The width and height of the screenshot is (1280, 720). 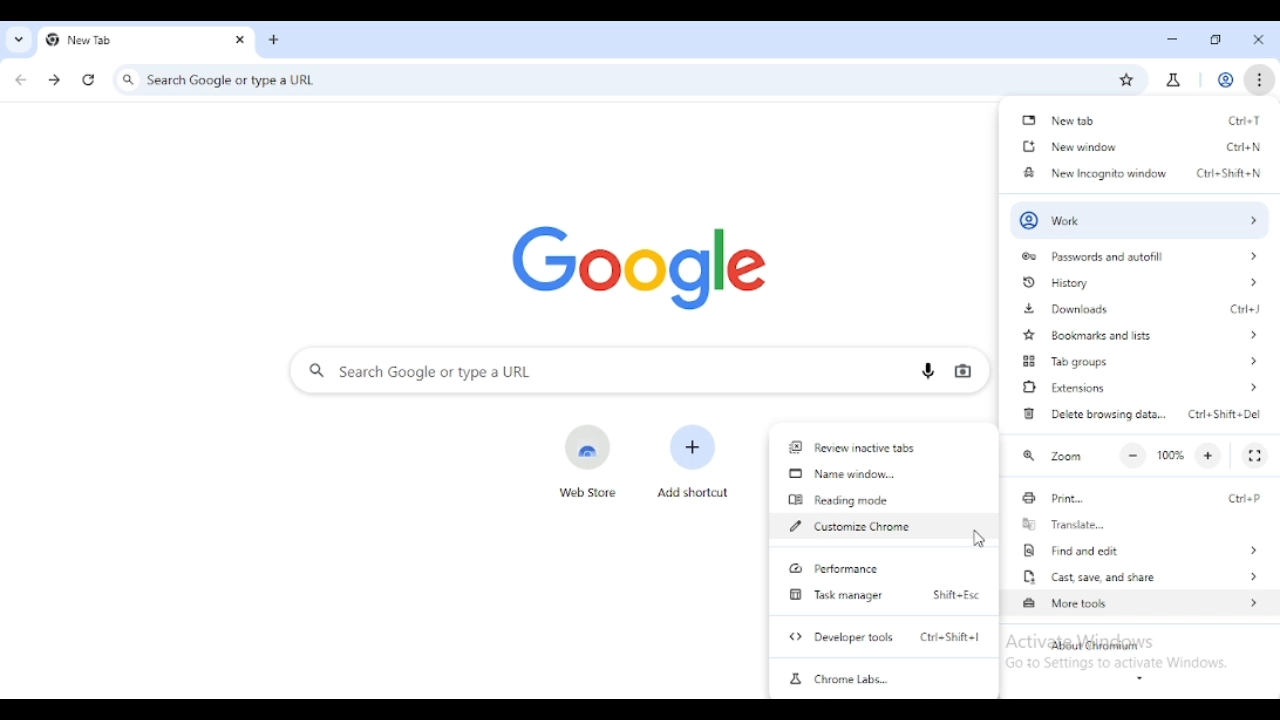 I want to click on new tab, so click(x=118, y=39).